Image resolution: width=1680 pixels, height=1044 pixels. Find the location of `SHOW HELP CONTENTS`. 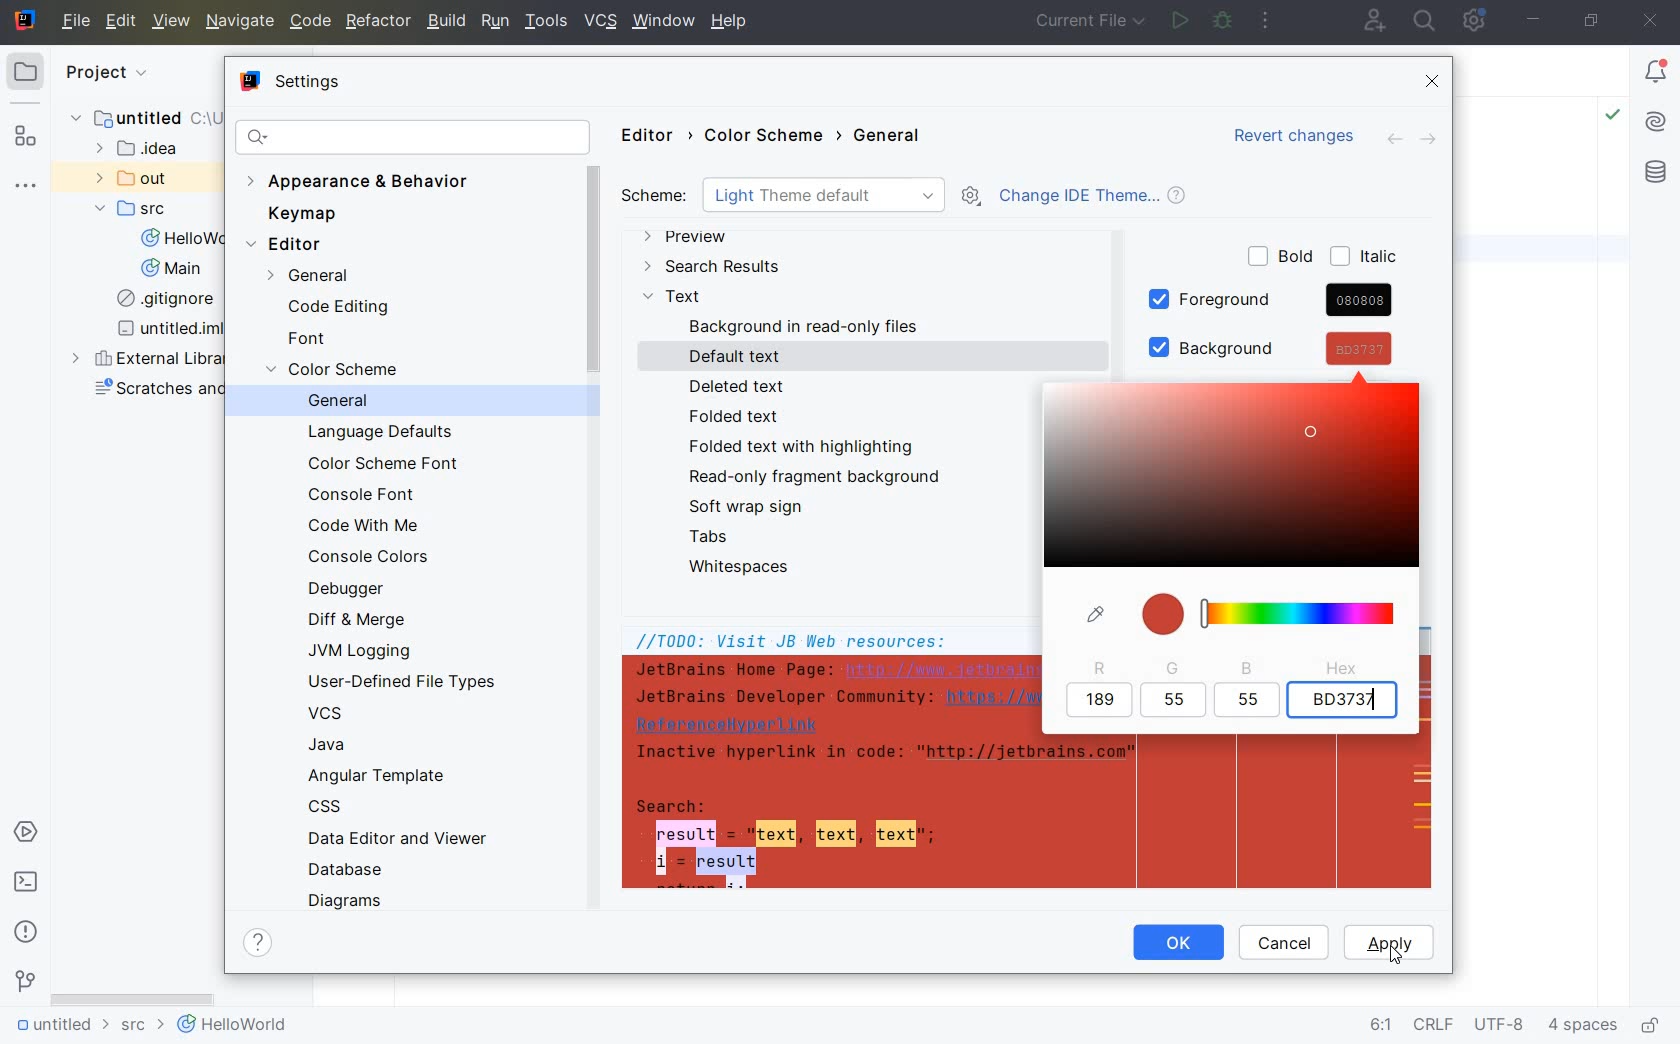

SHOW HELP CONTENTS is located at coordinates (261, 945).